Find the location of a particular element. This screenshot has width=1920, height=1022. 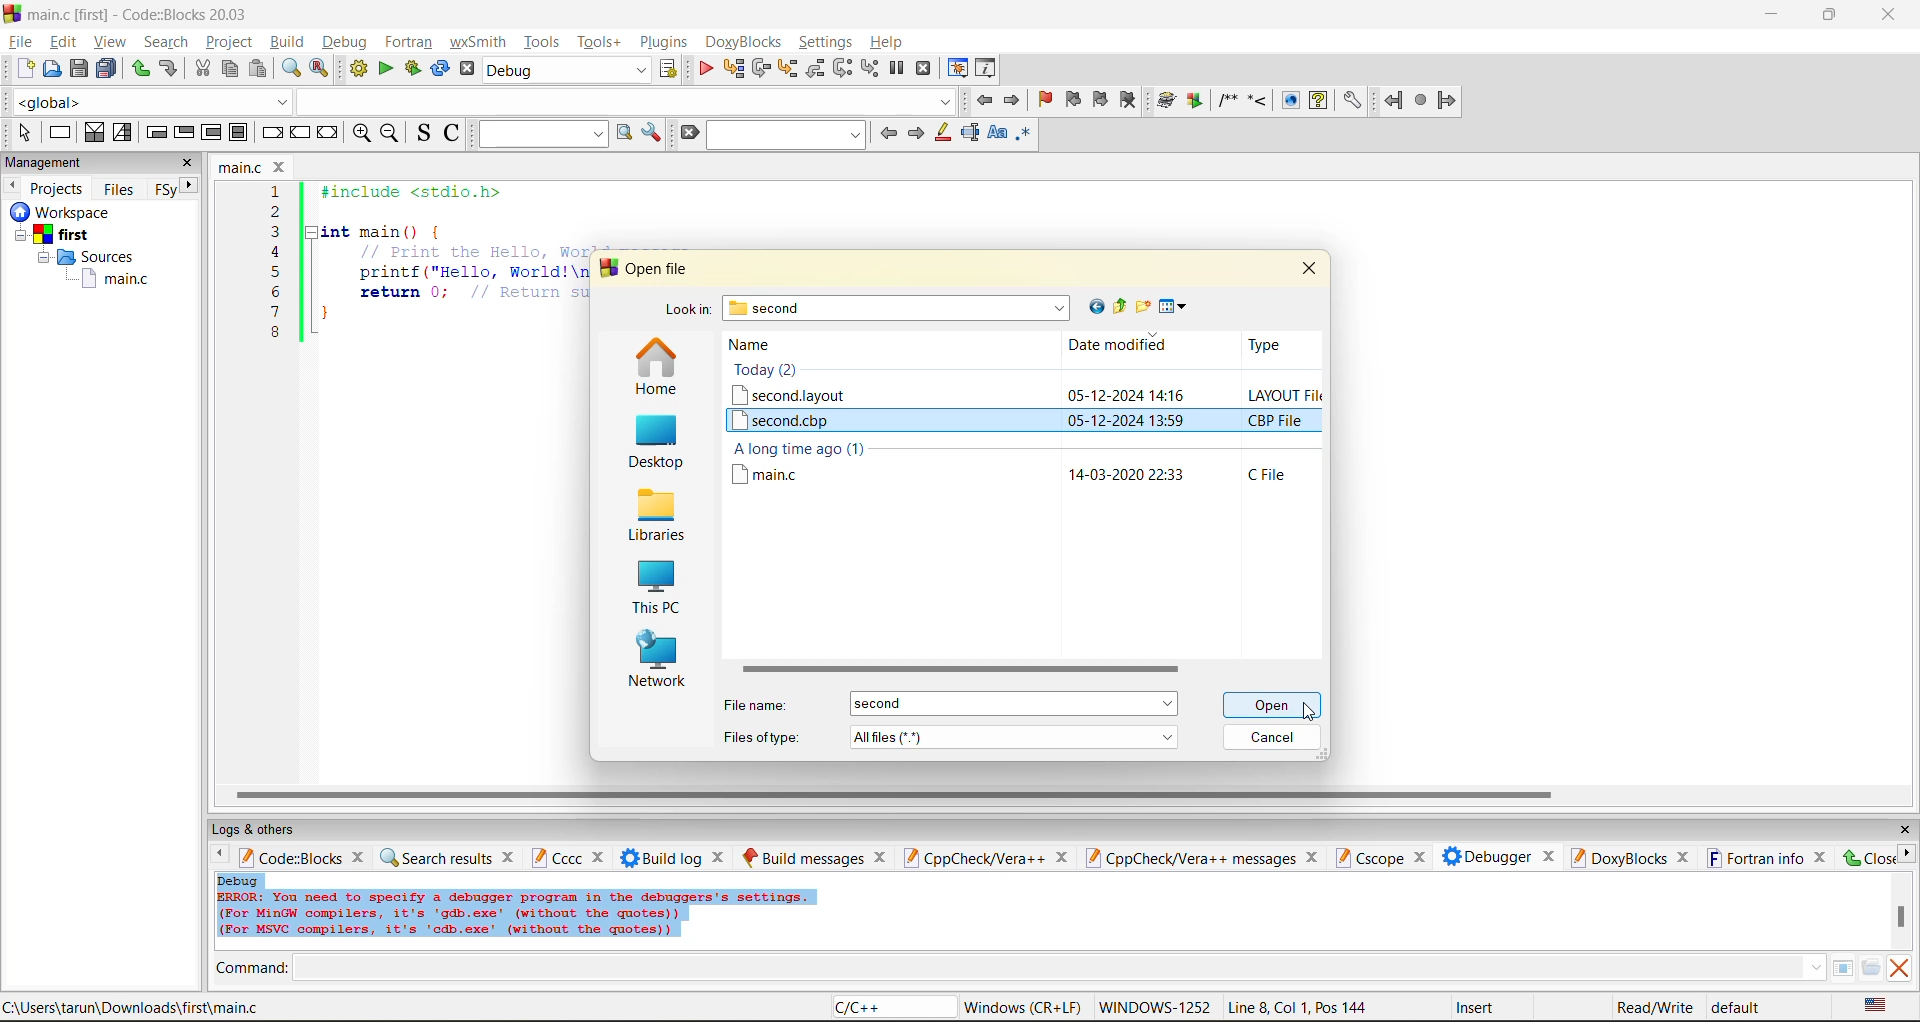

settings is located at coordinates (1351, 101).